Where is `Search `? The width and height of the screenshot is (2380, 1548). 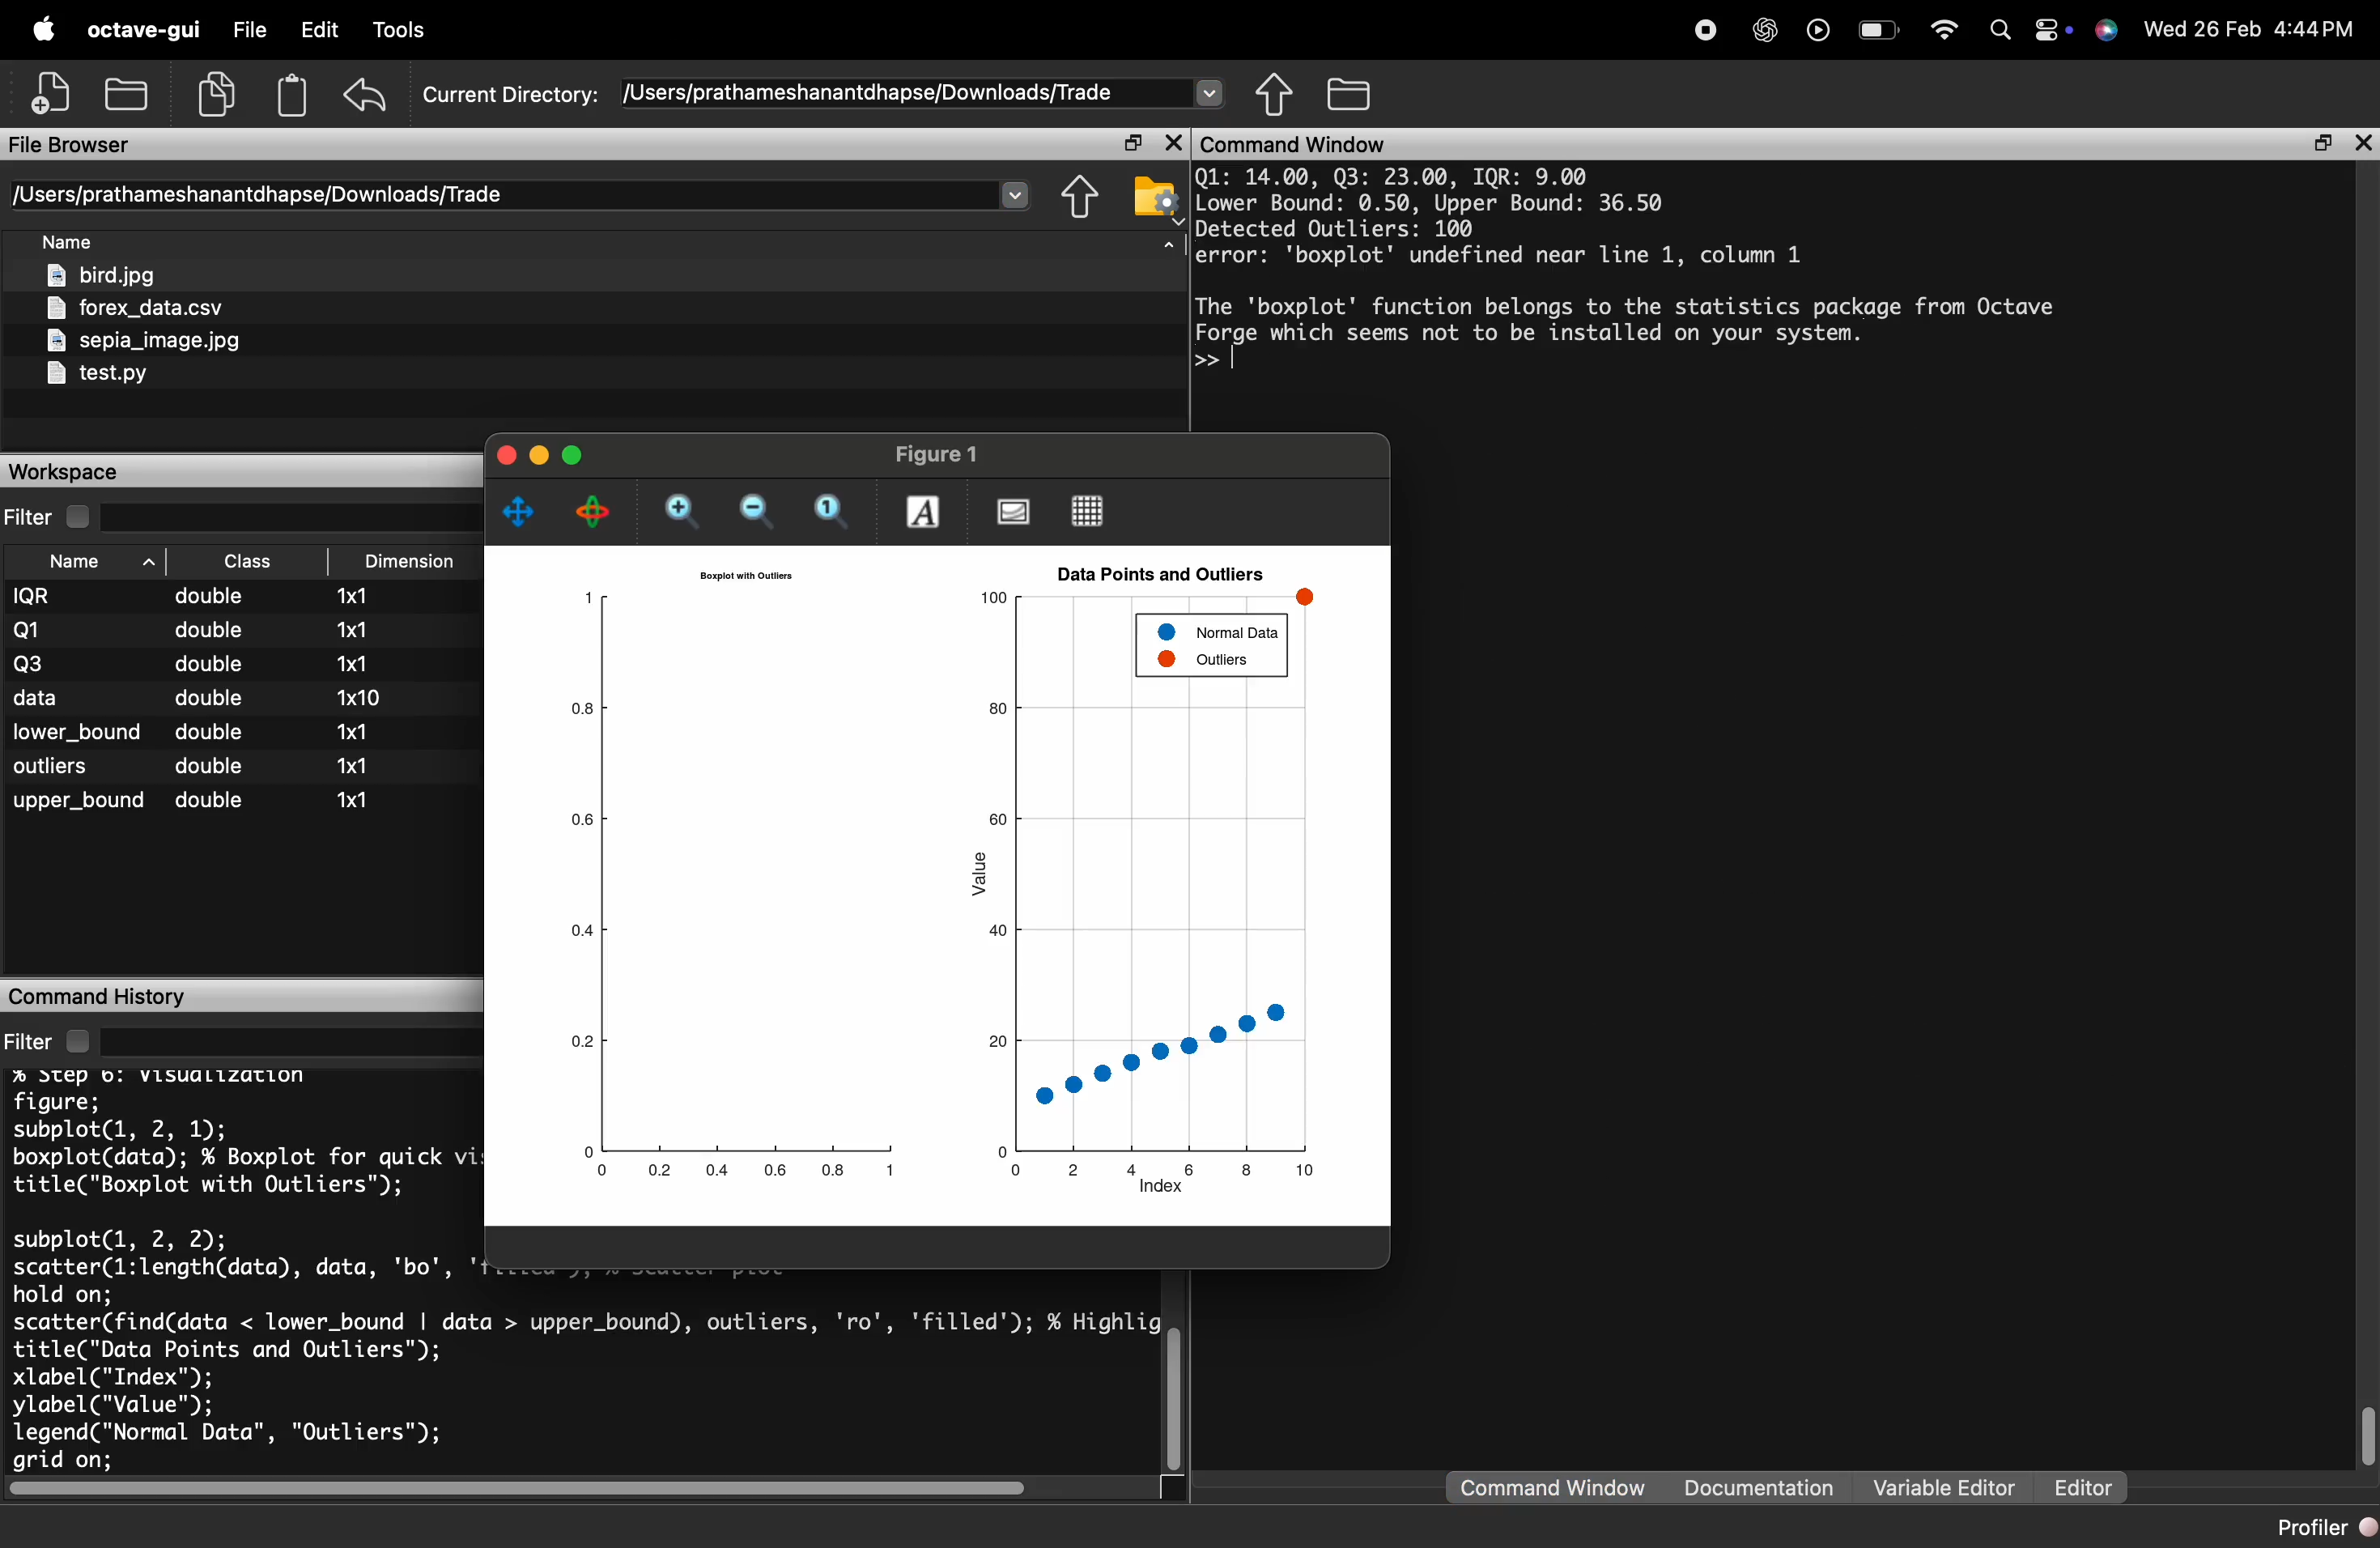
Search  is located at coordinates (2001, 32).